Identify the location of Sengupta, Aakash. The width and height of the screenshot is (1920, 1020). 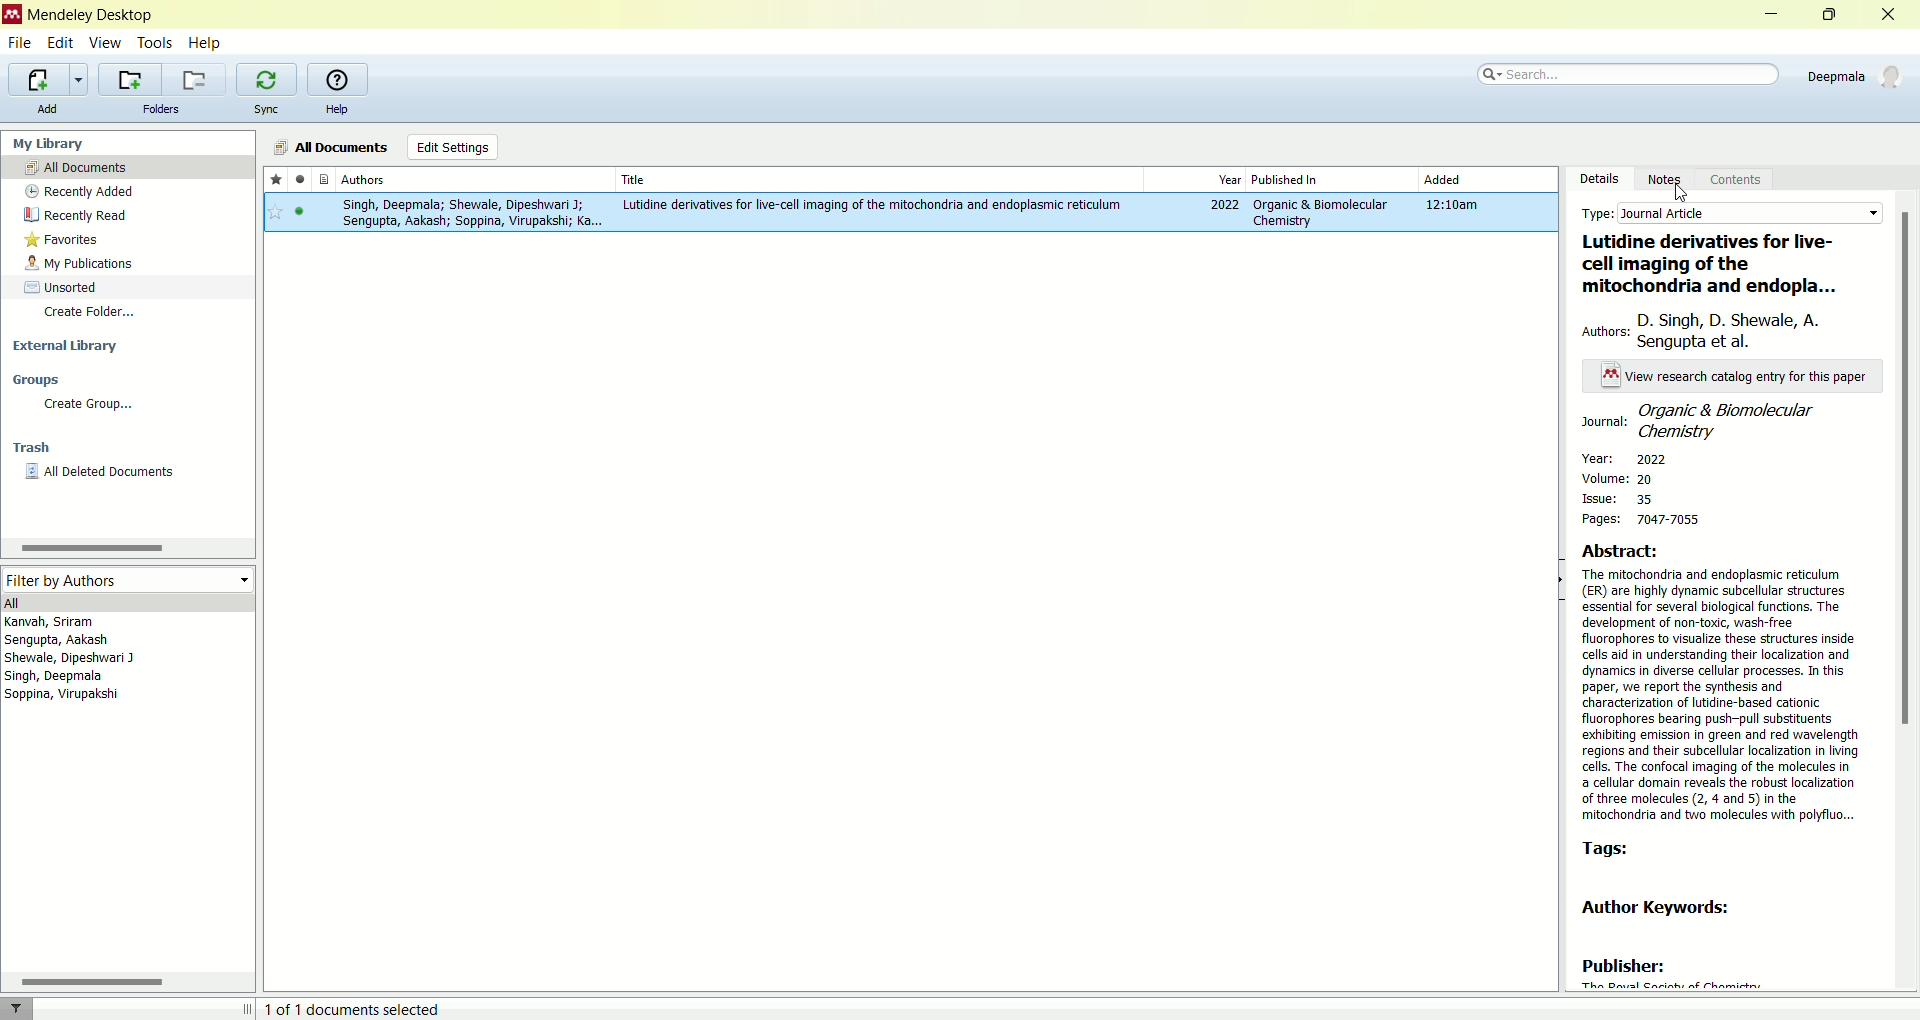
(103, 640).